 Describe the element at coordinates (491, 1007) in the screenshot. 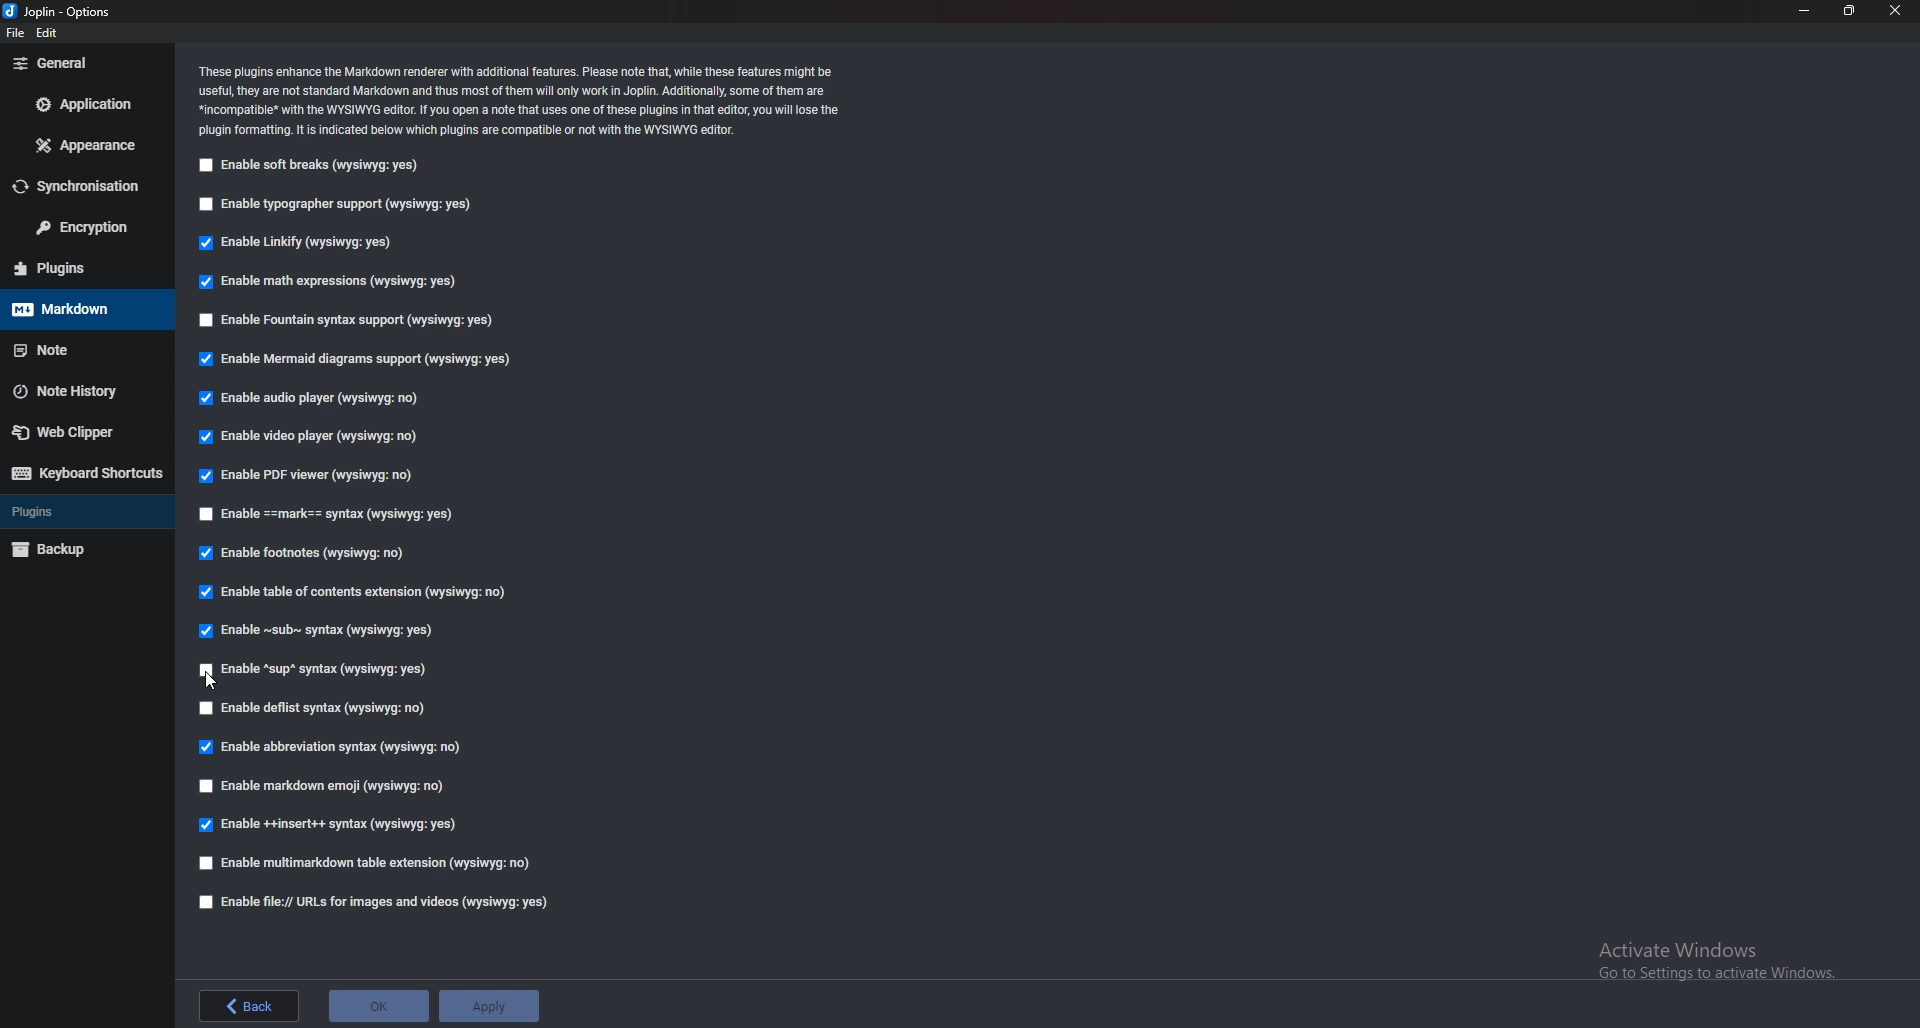

I see `apply` at that location.